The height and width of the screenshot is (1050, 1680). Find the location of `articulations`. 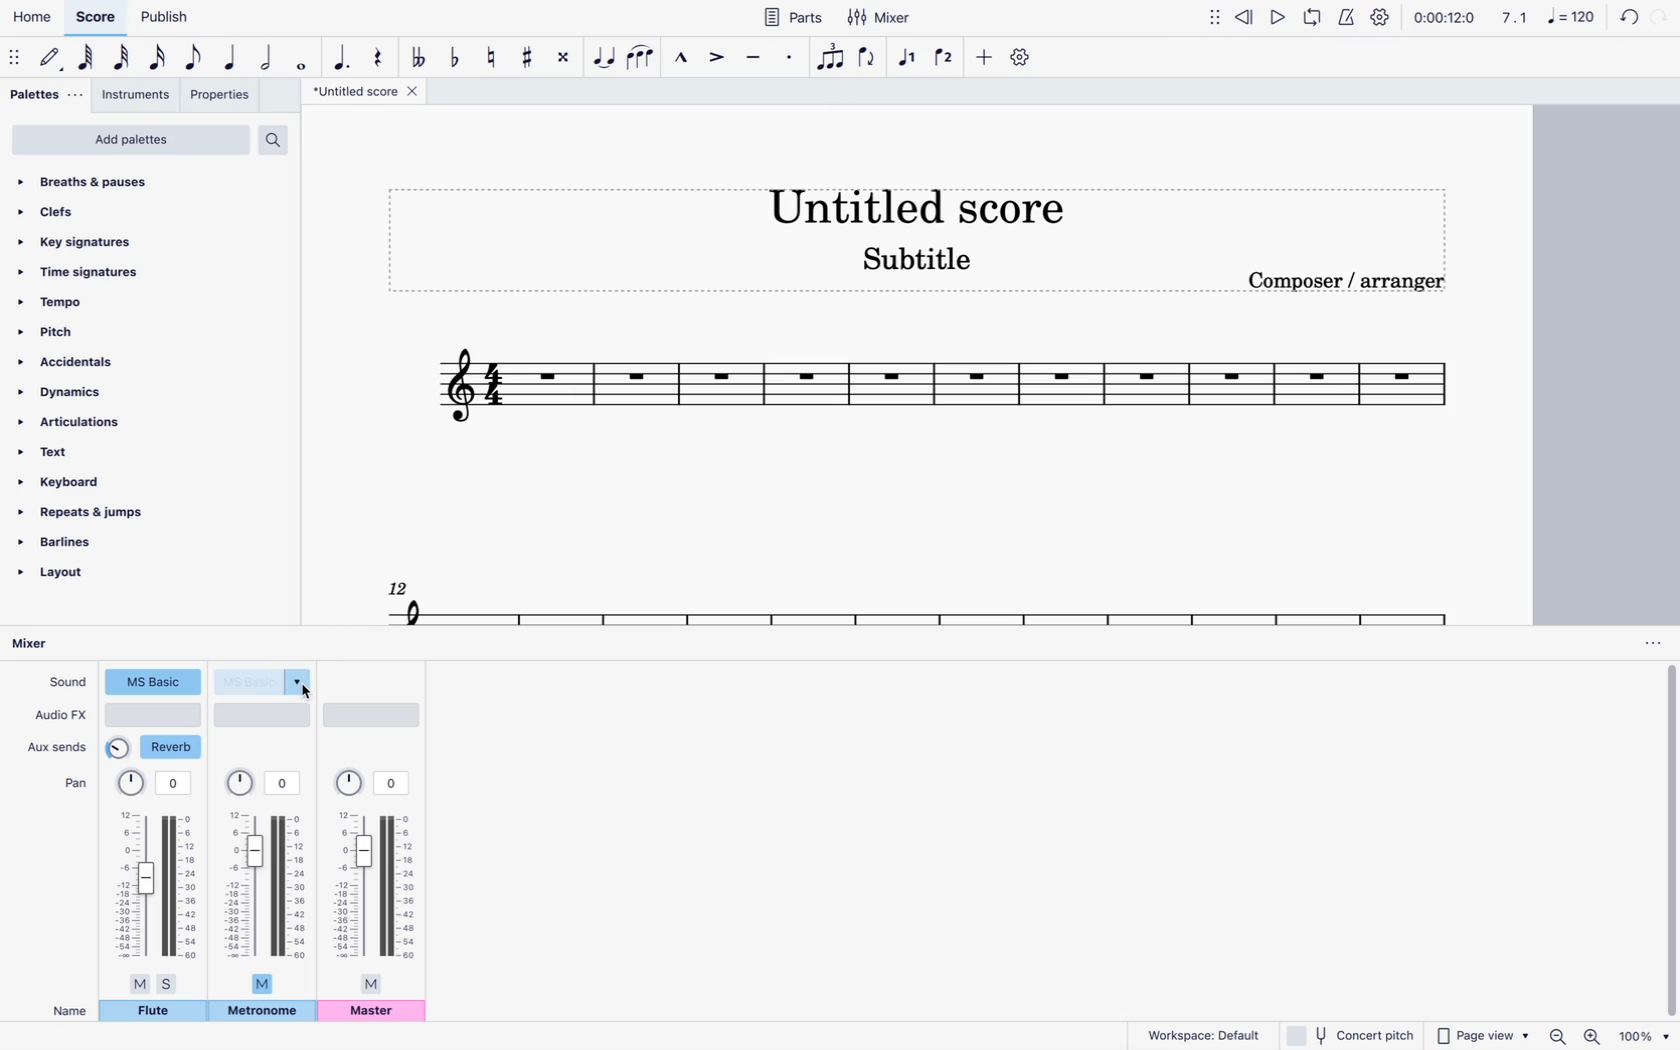

articulations is located at coordinates (97, 422).